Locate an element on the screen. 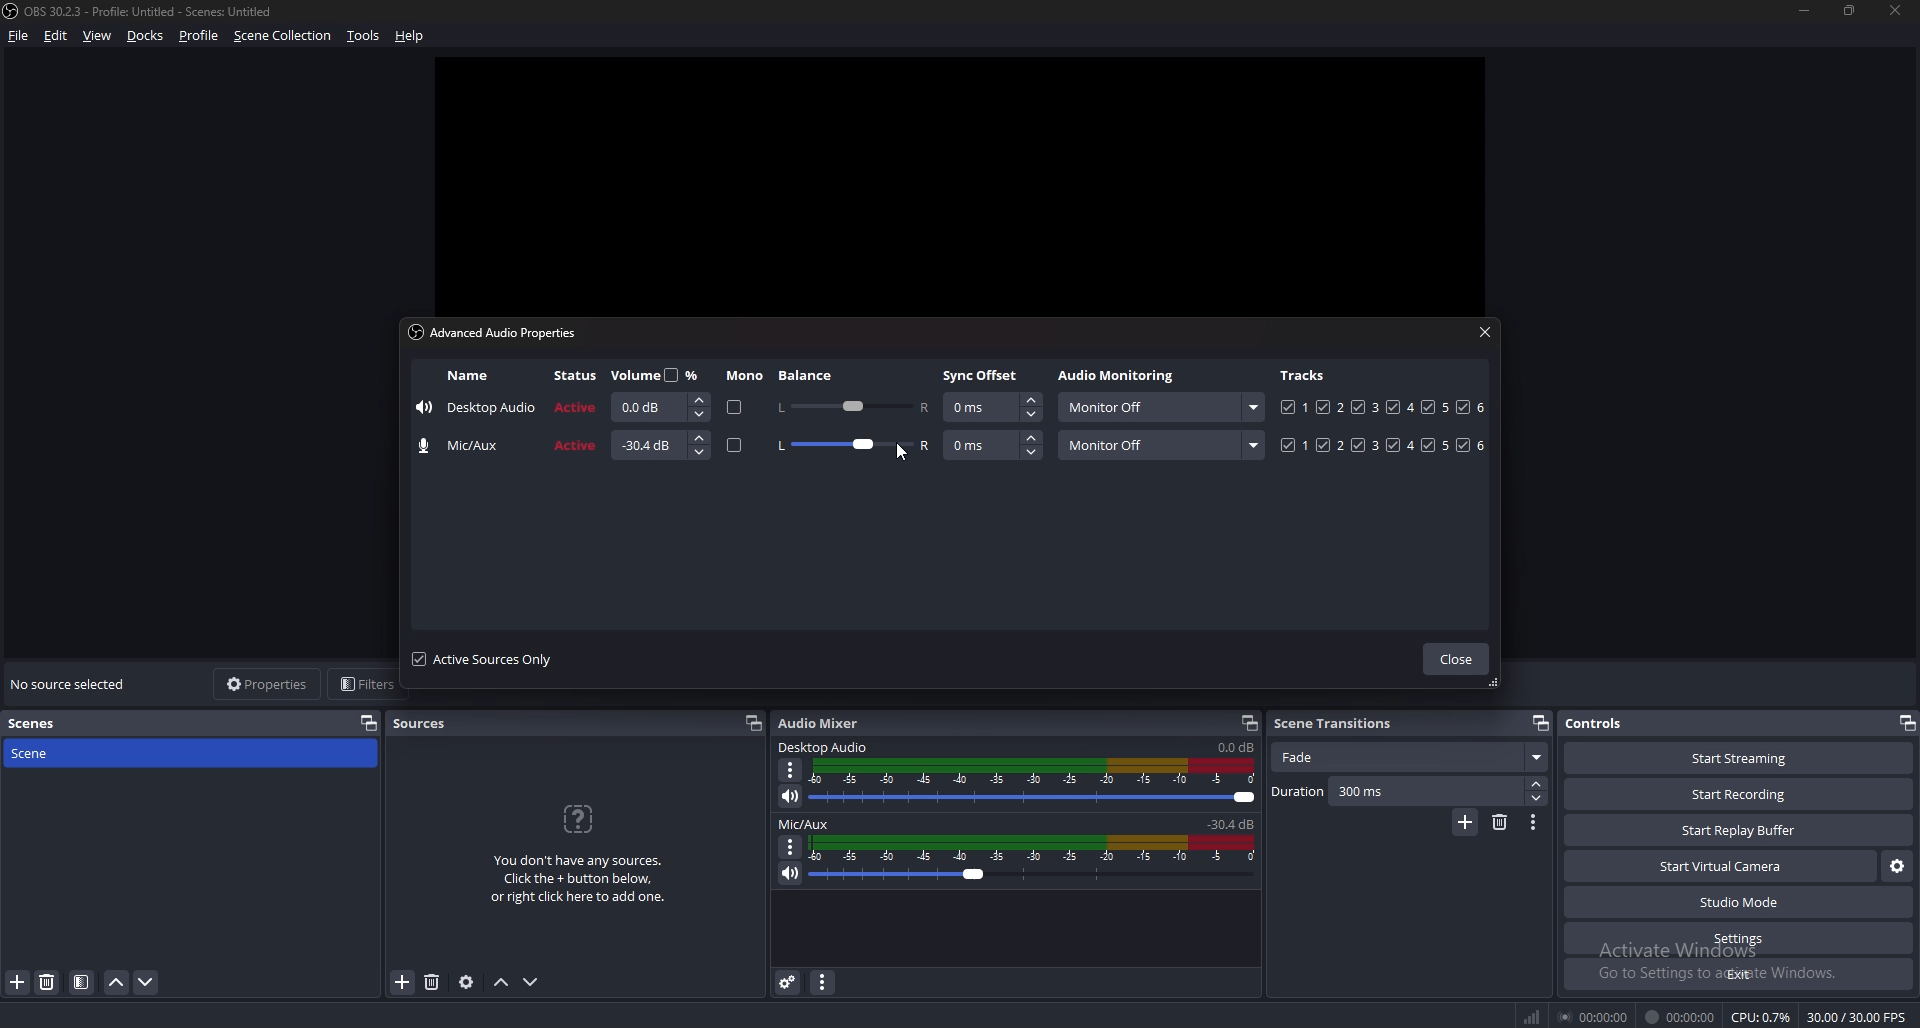  name is located at coordinates (478, 406).